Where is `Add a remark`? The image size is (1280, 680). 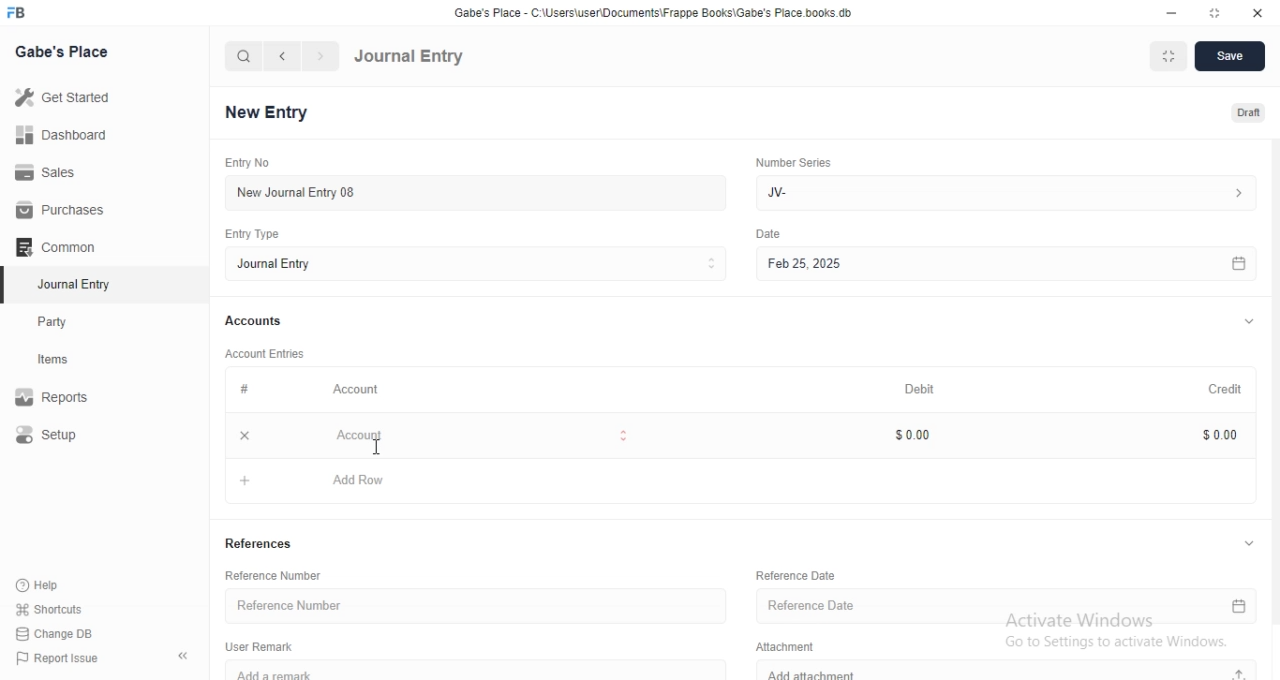
Add a remark is located at coordinates (486, 670).